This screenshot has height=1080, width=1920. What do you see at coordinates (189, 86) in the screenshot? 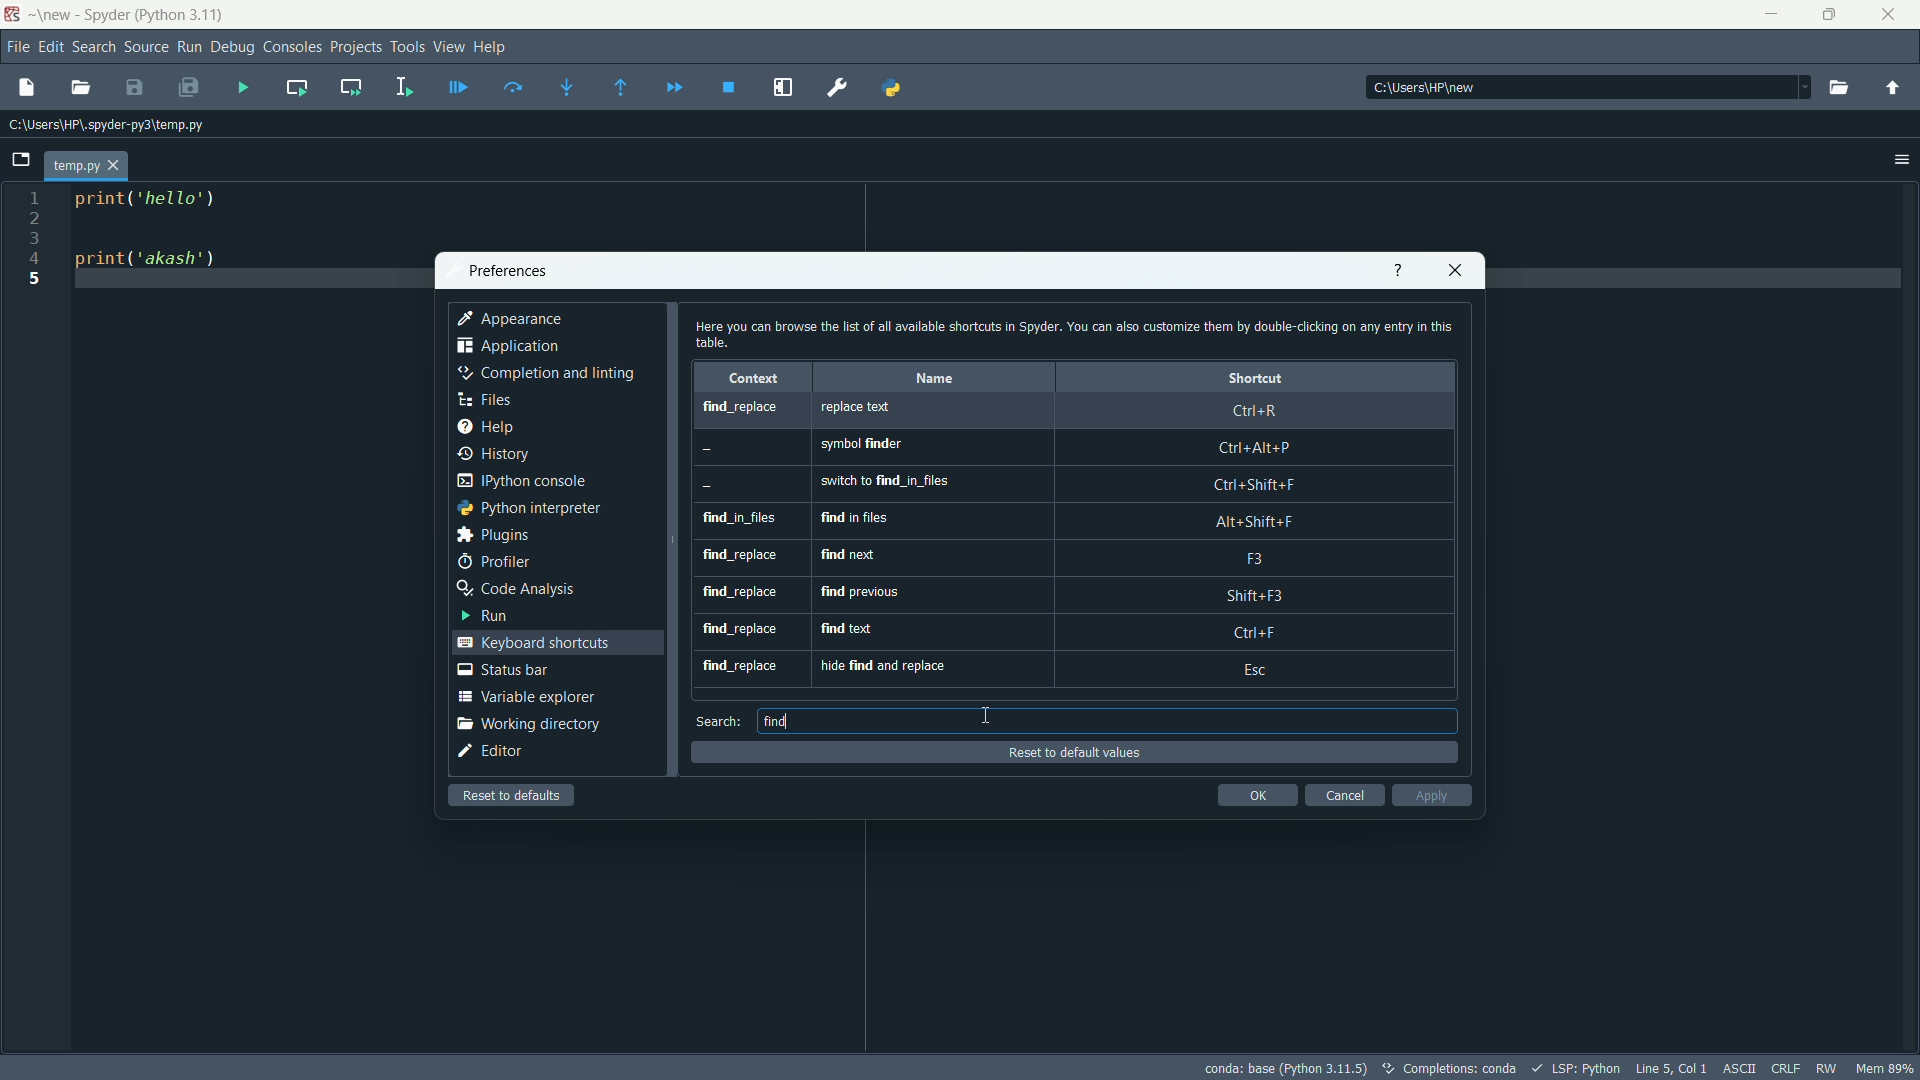
I see `save all files` at bounding box center [189, 86].